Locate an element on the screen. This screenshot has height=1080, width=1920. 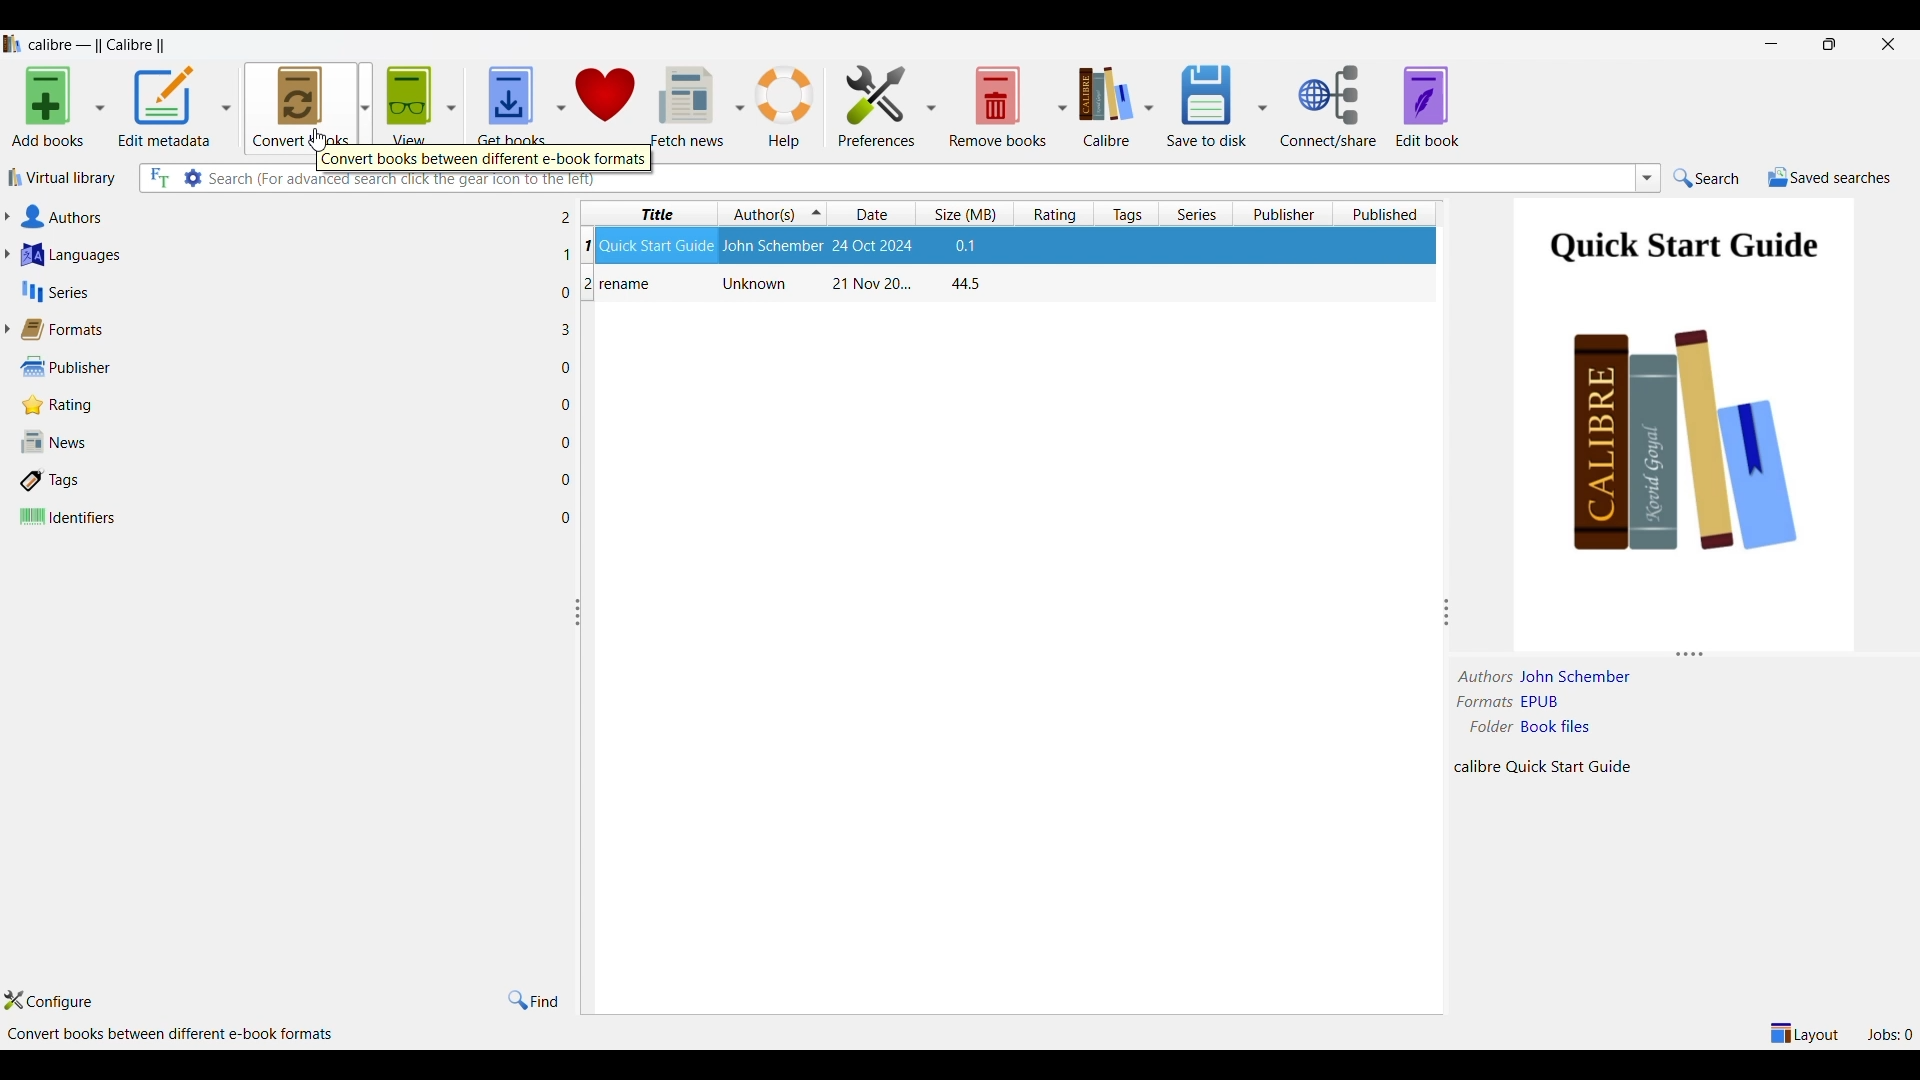
 is located at coordinates (1681, 419).